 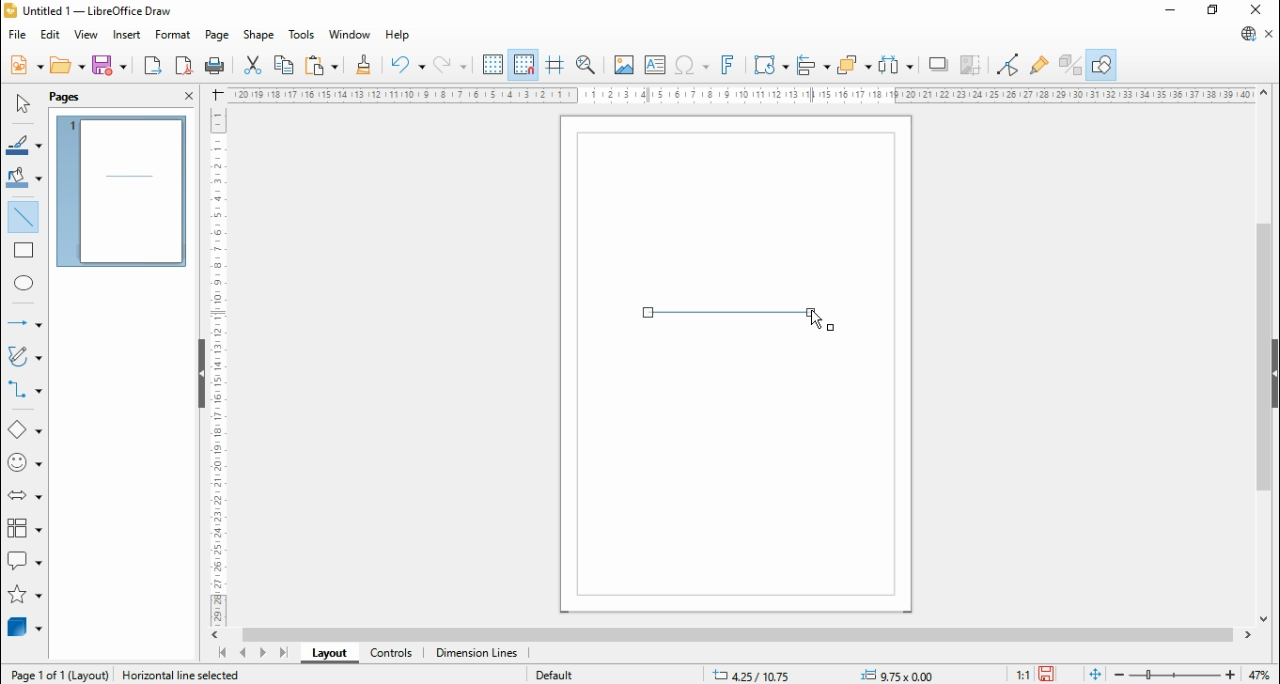 I want to click on layout, so click(x=327, y=652).